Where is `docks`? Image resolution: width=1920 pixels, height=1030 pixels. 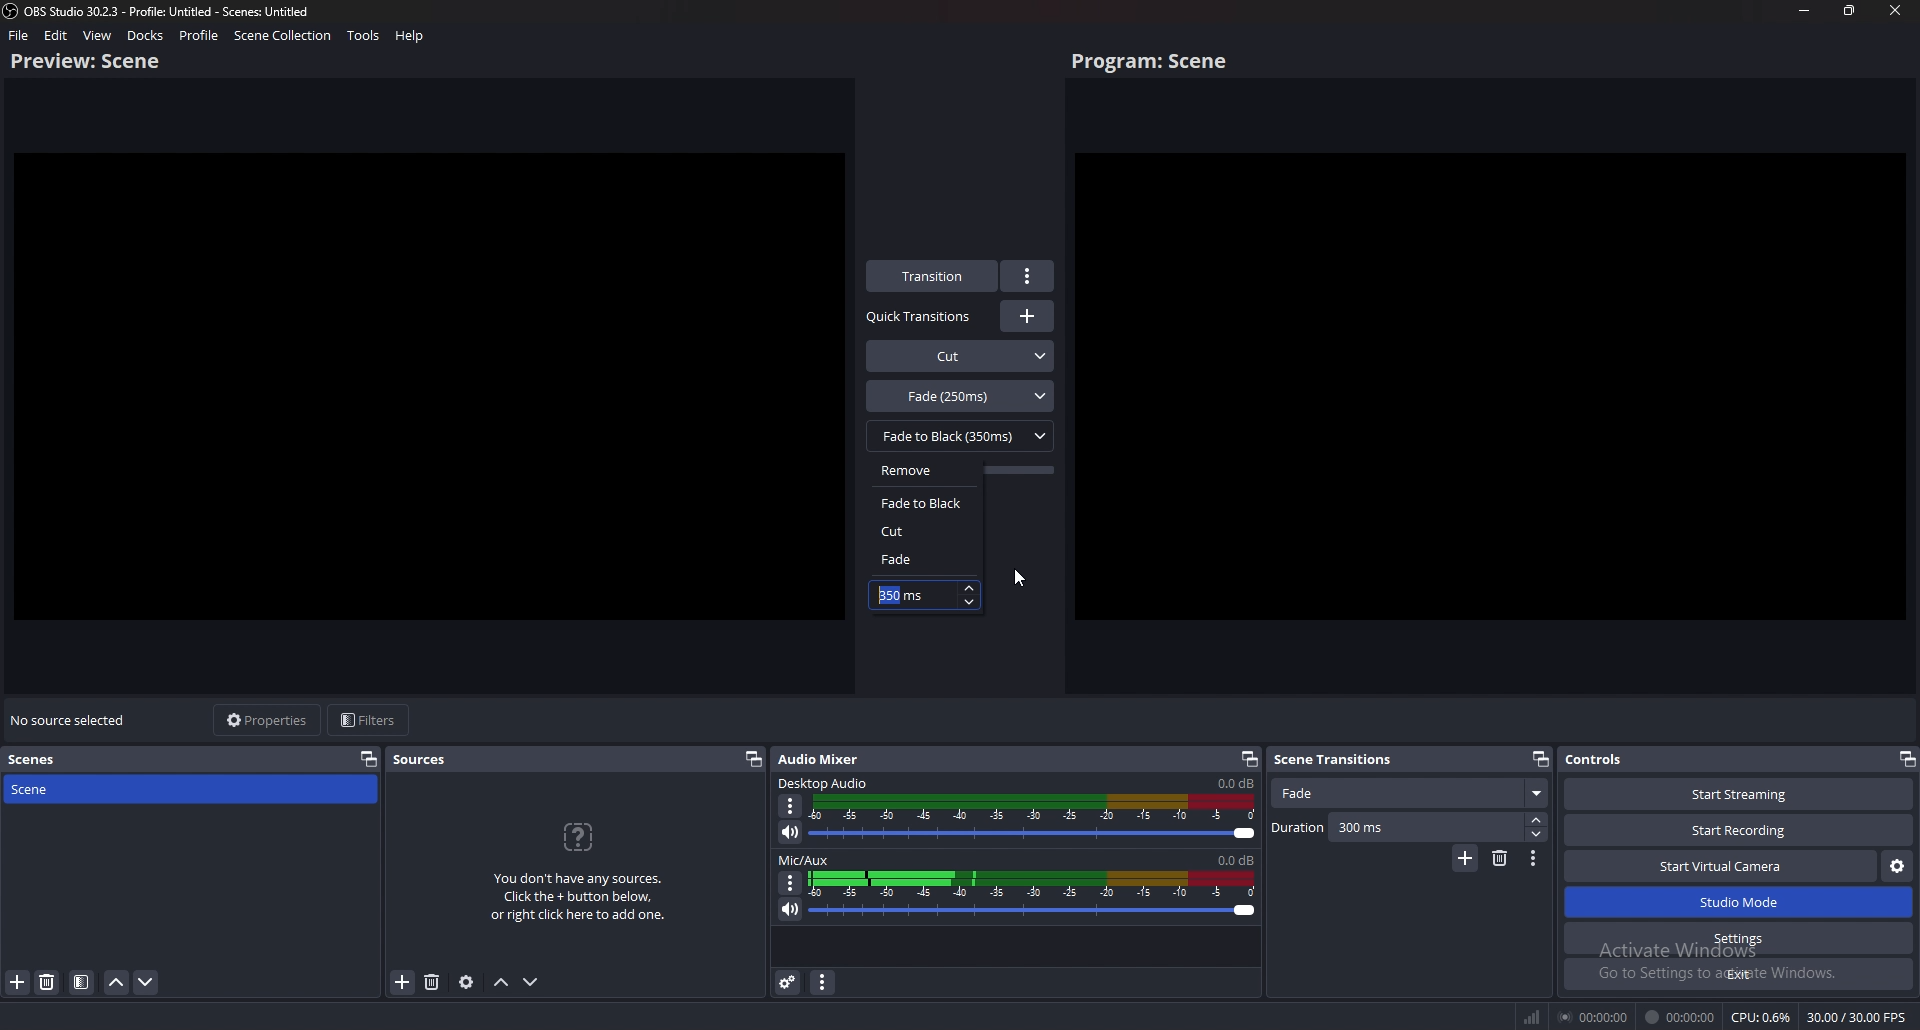
docks is located at coordinates (145, 35).